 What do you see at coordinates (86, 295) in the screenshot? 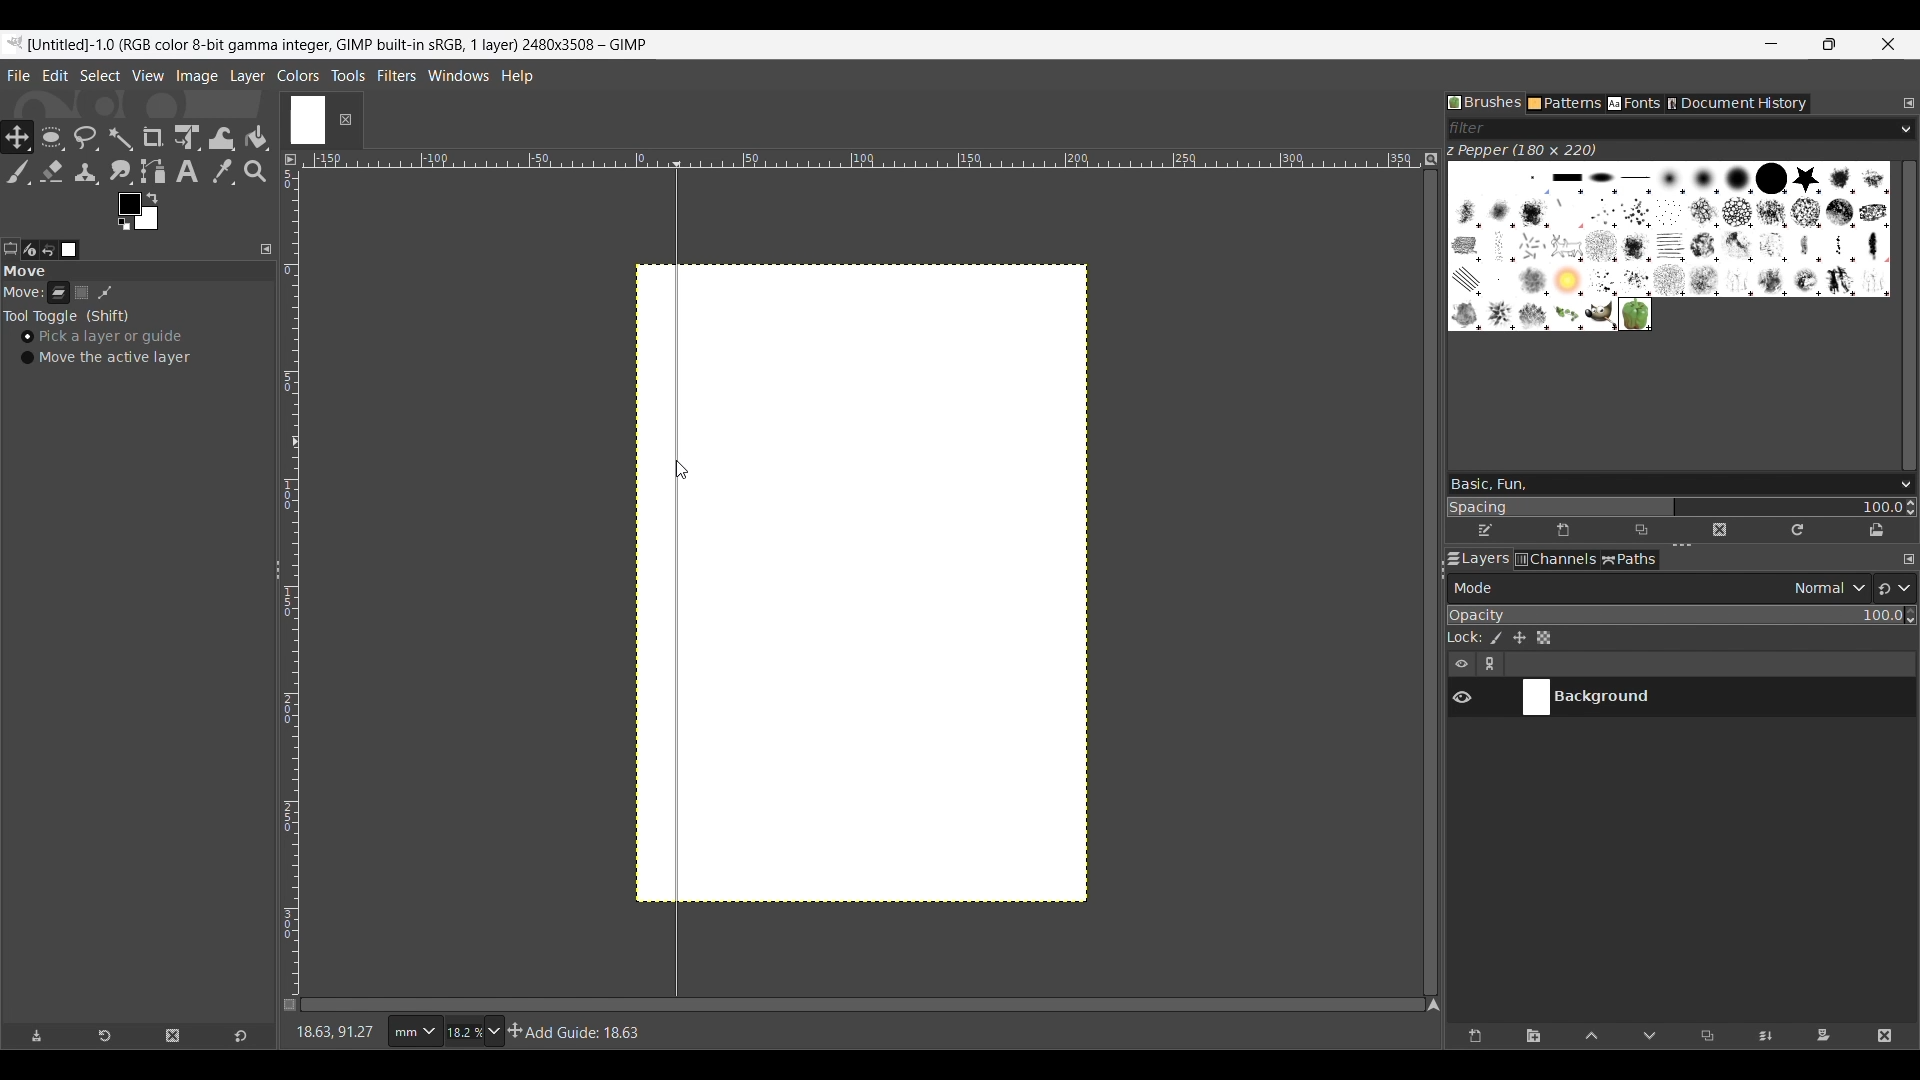
I see `Selection` at bounding box center [86, 295].